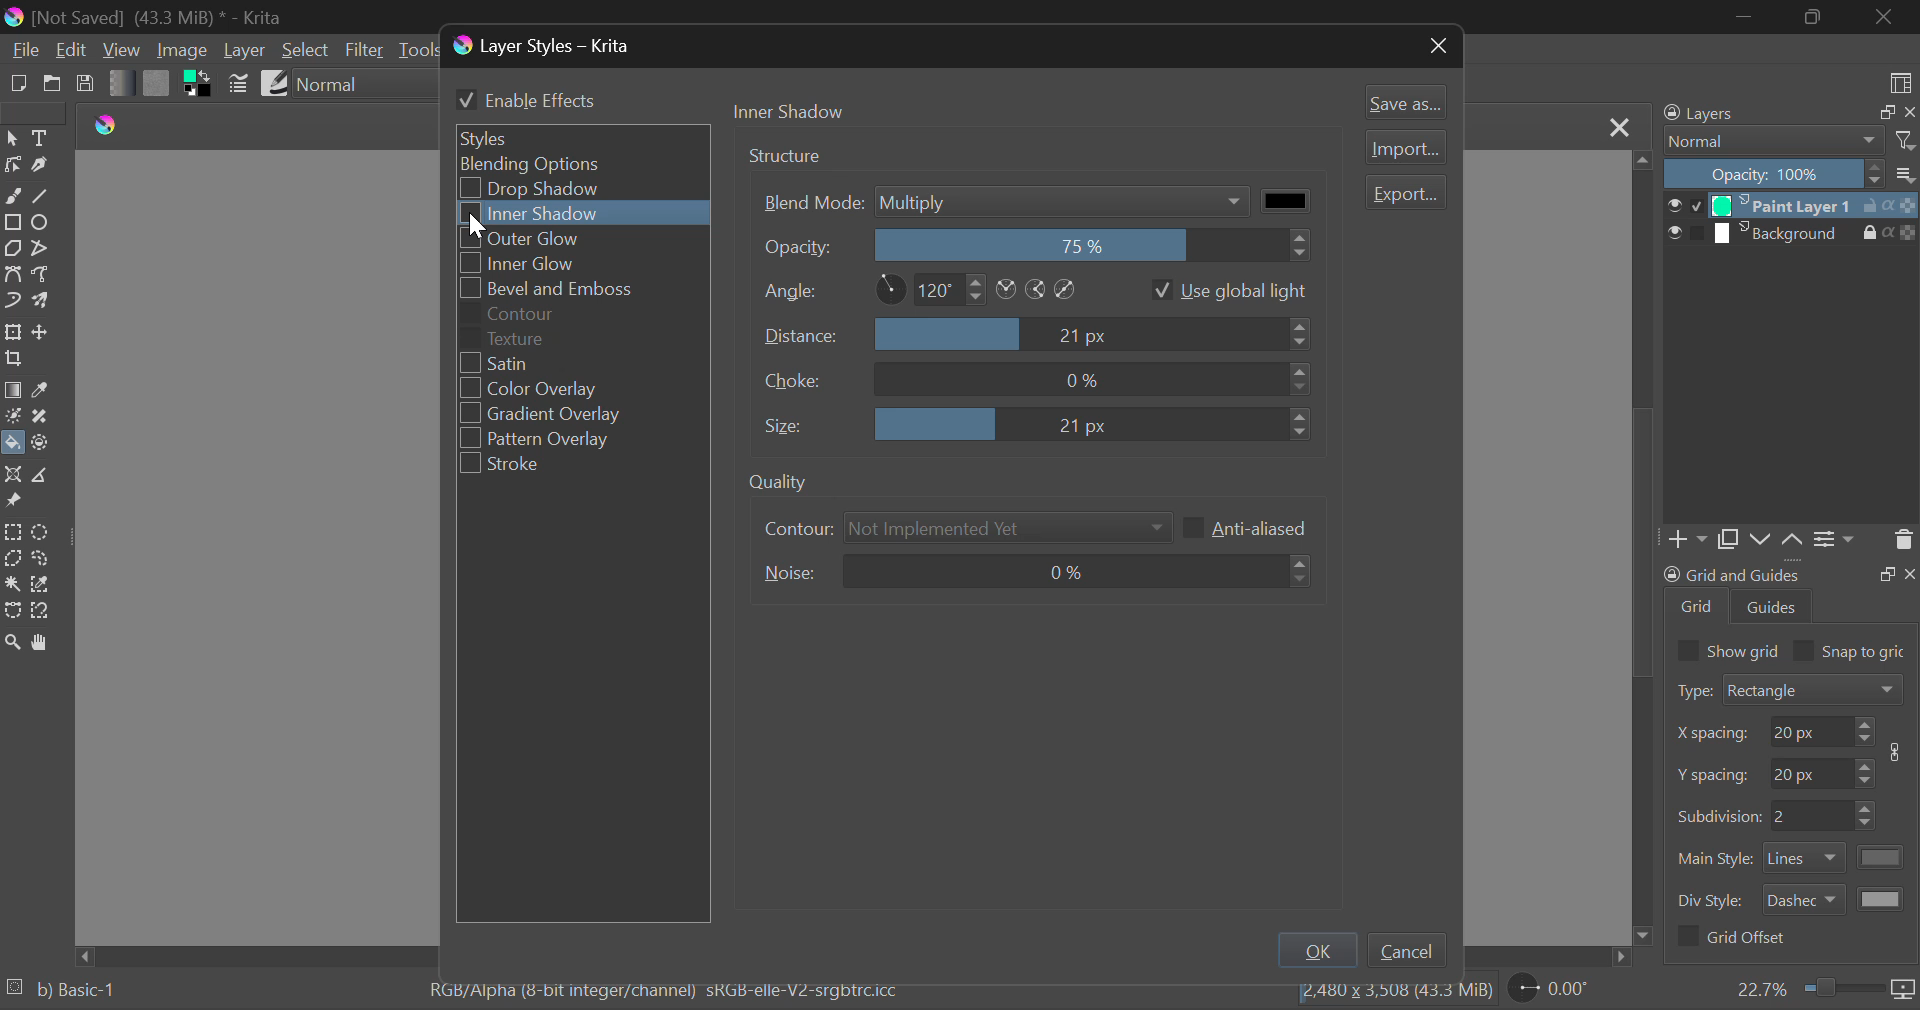  I want to click on Magnetic Selection, so click(44, 610).